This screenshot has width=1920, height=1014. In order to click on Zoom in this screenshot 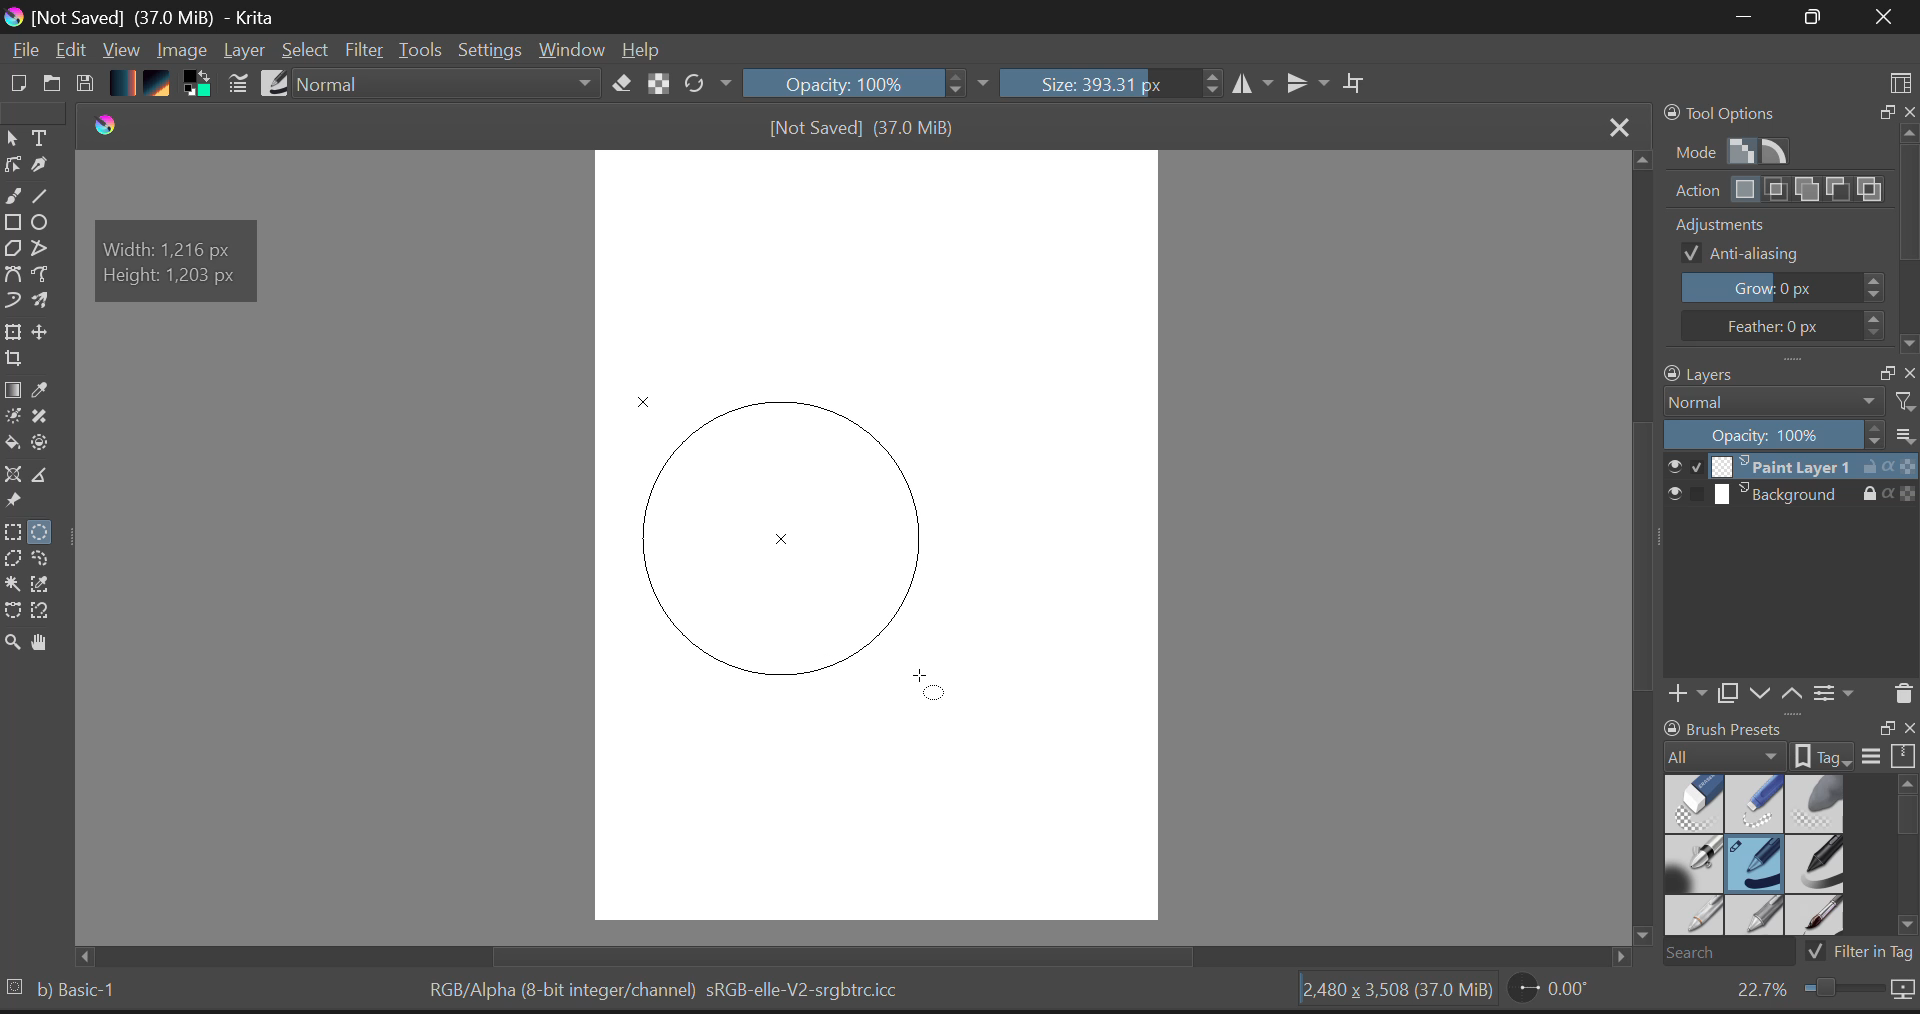, I will do `click(1822, 994)`.